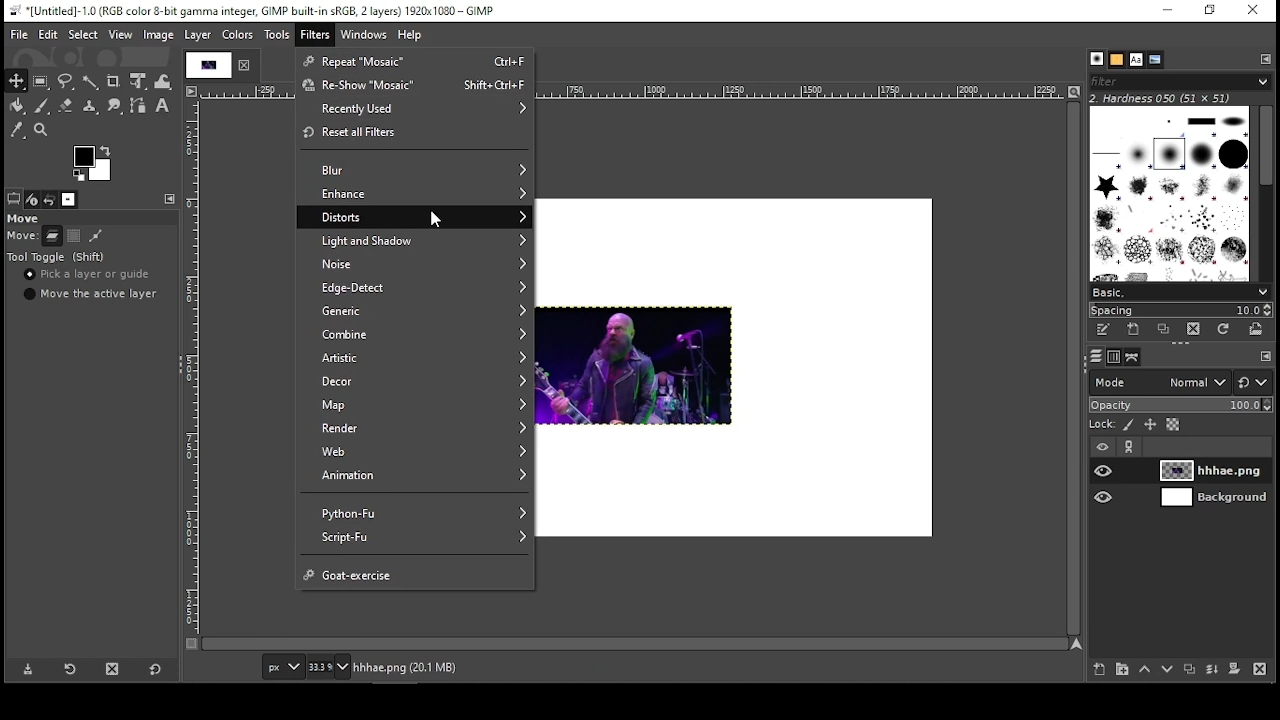 The height and width of the screenshot is (720, 1280). What do you see at coordinates (139, 108) in the screenshot?
I see `paths tool` at bounding box center [139, 108].